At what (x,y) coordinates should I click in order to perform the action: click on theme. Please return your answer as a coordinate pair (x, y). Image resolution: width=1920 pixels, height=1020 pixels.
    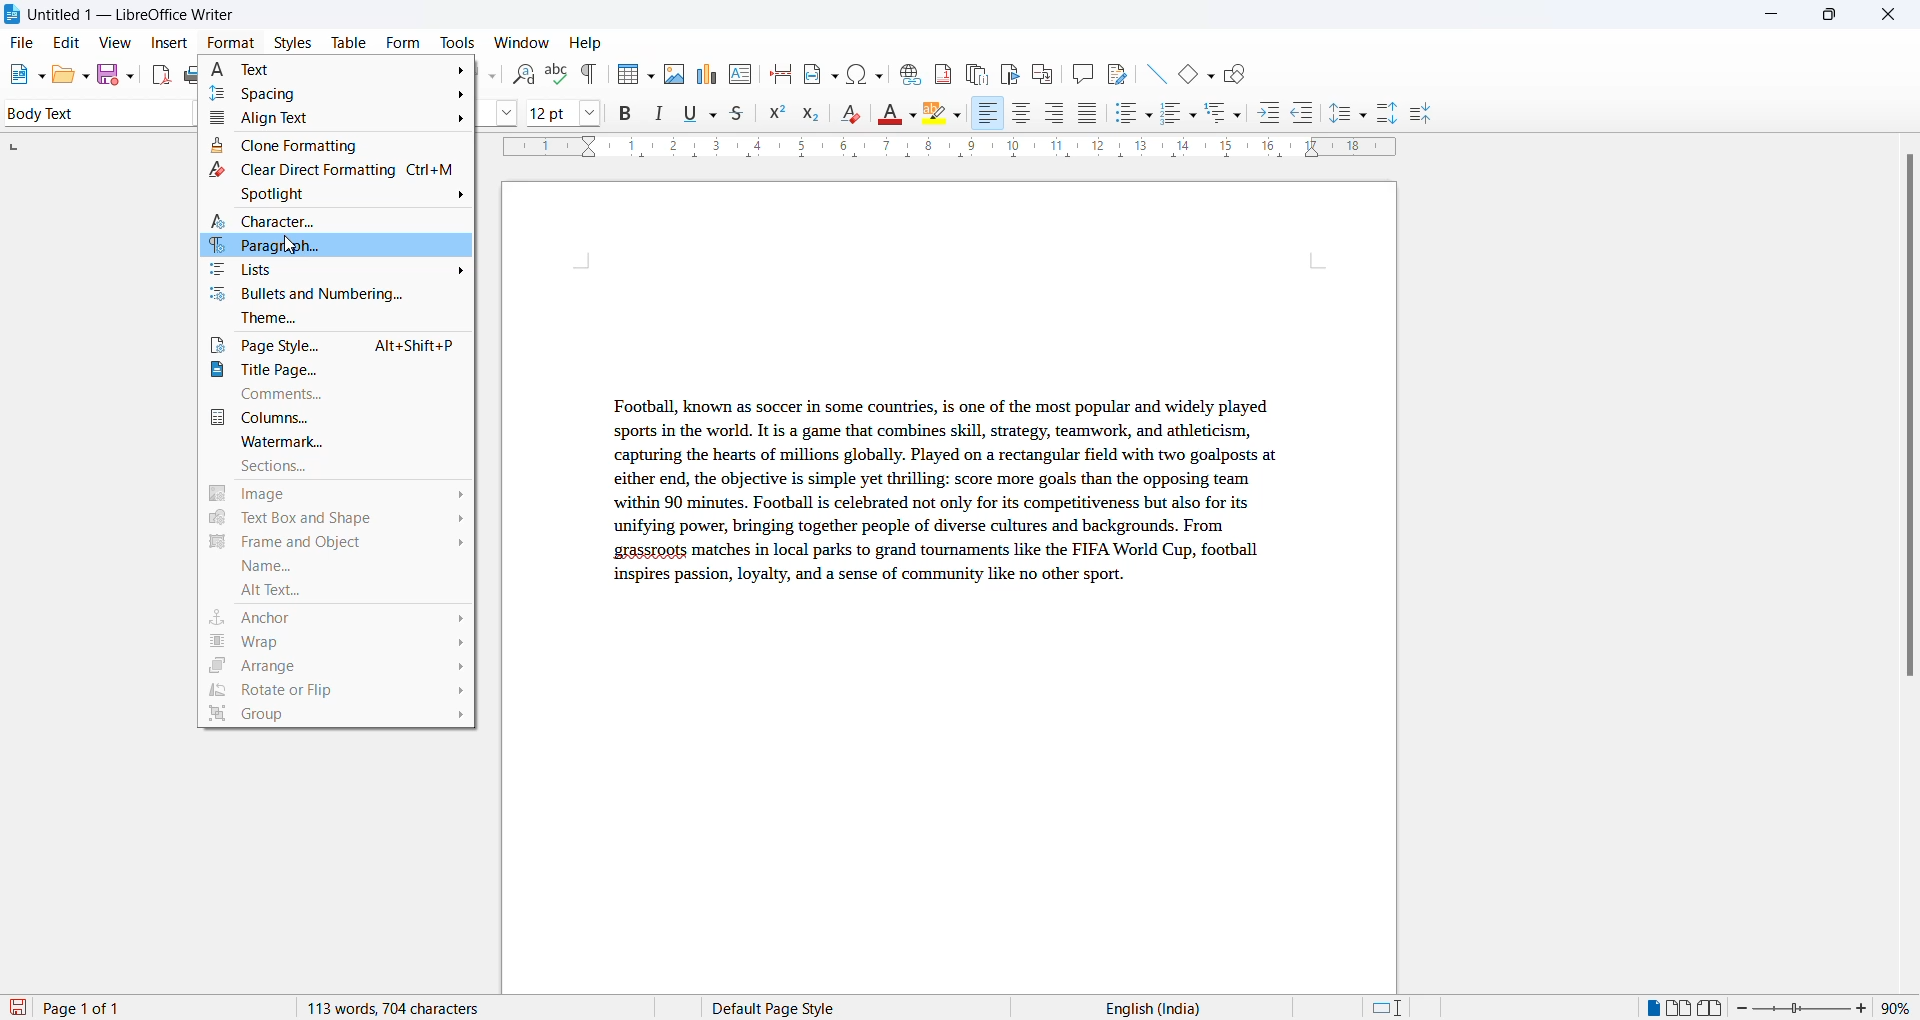
    Looking at the image, I should click on (340, 322).